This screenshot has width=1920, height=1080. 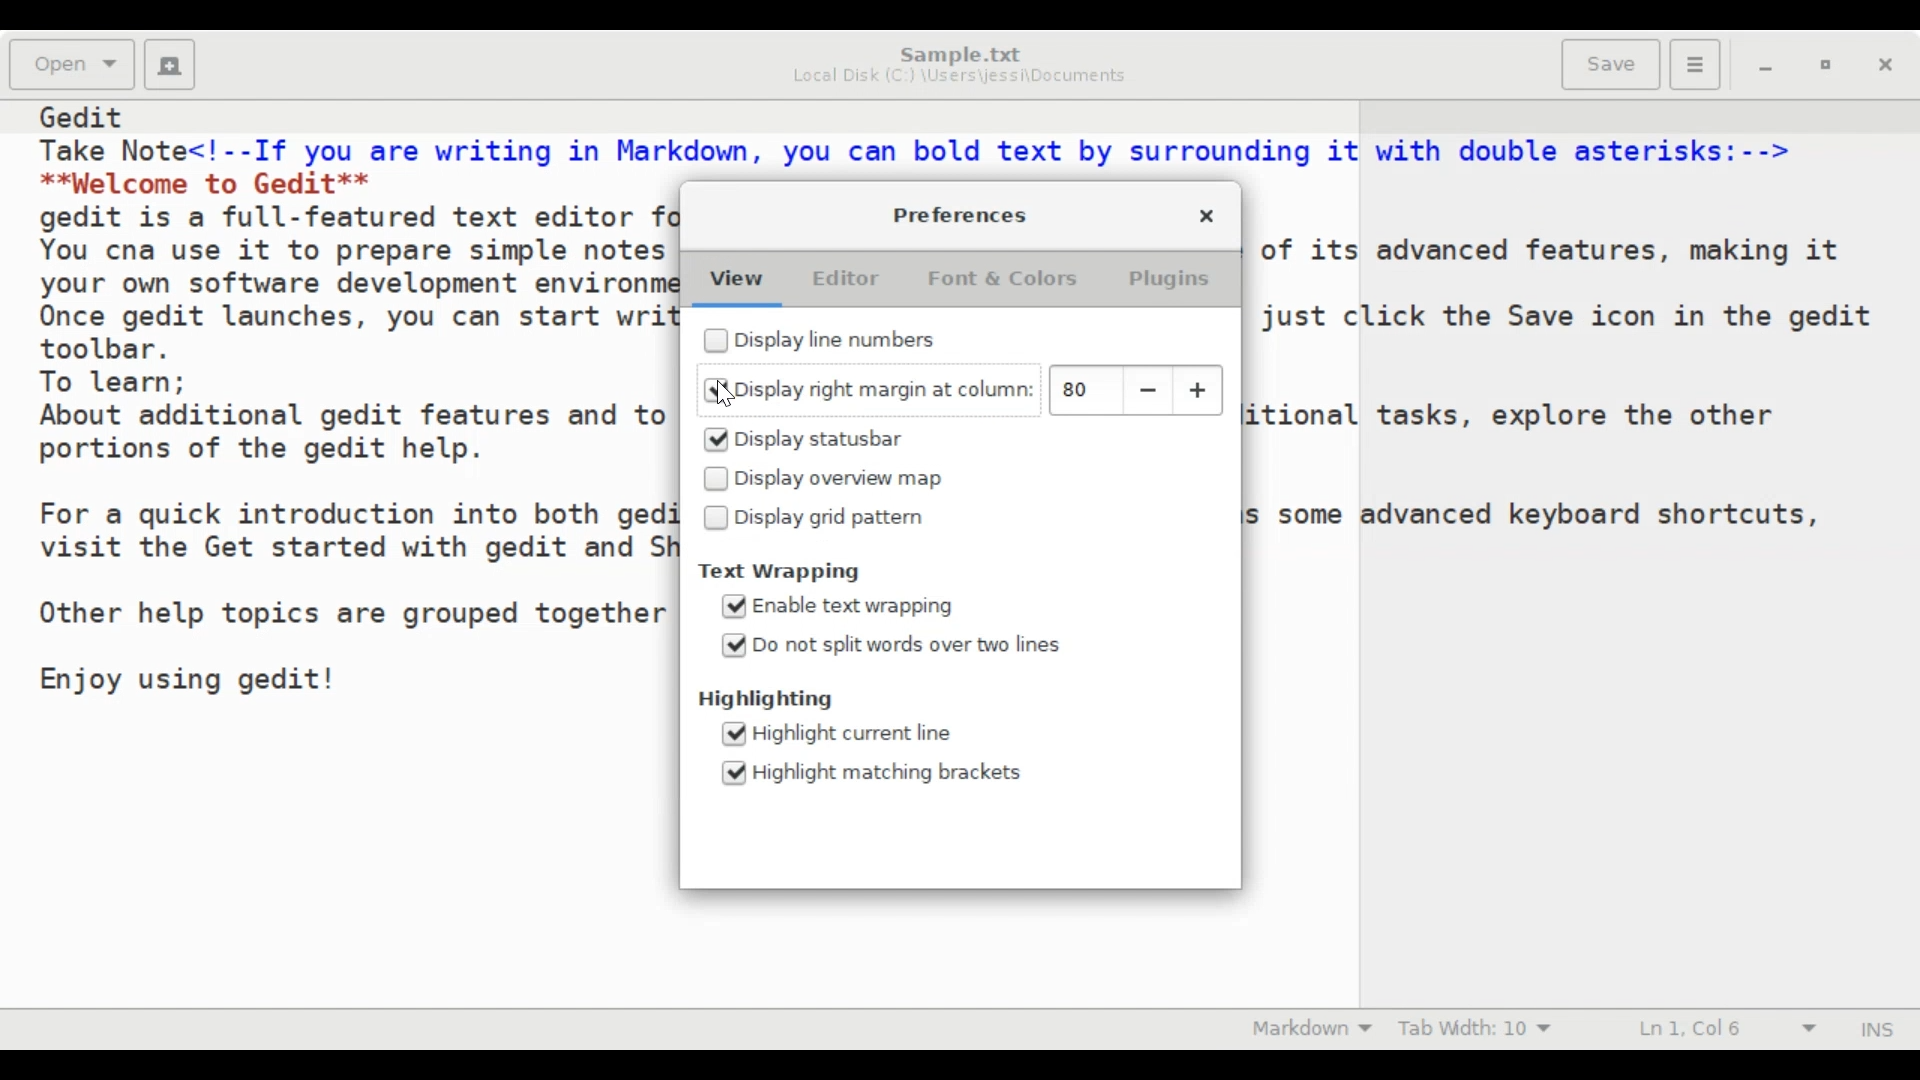 What do you see at coordinates (960, 78) in the screenshot?
I see `Local Disk (C:) \Users\jessi\Documents` at bounding box center [960, 78].